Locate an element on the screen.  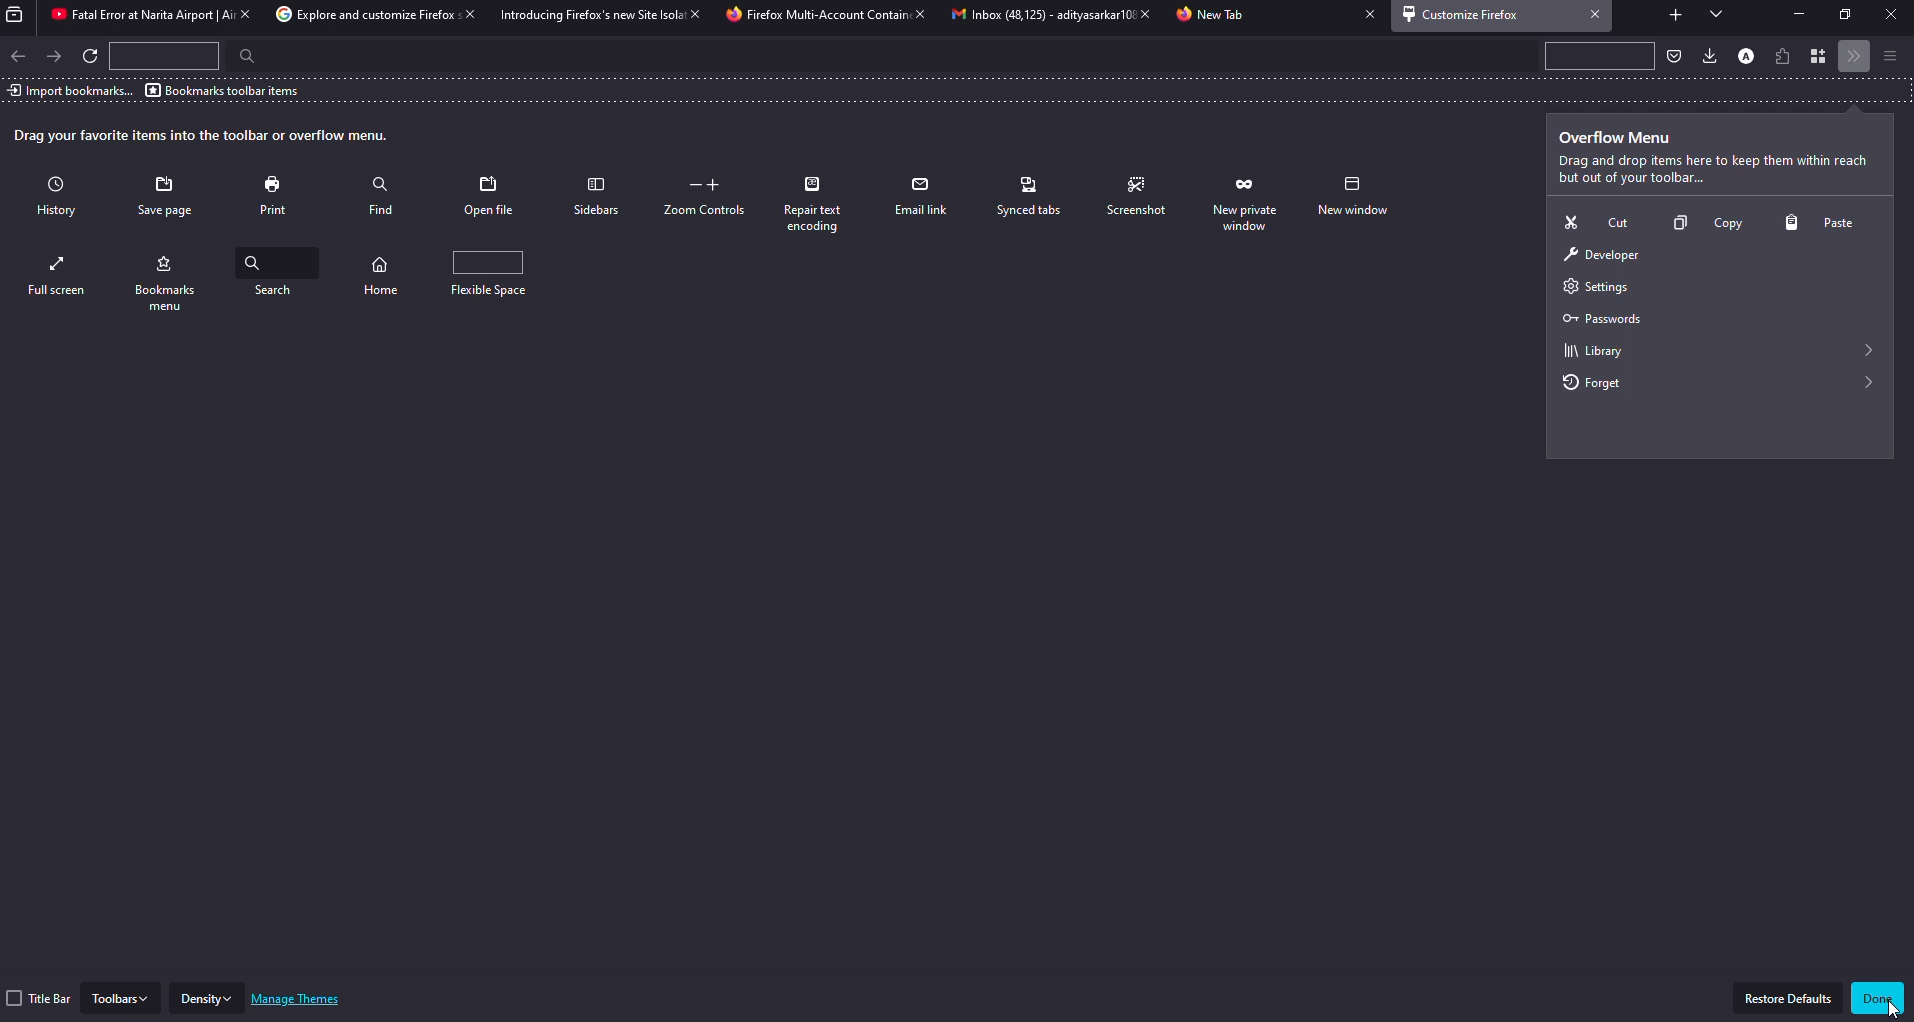
open file is located at coordinates (491, 196).